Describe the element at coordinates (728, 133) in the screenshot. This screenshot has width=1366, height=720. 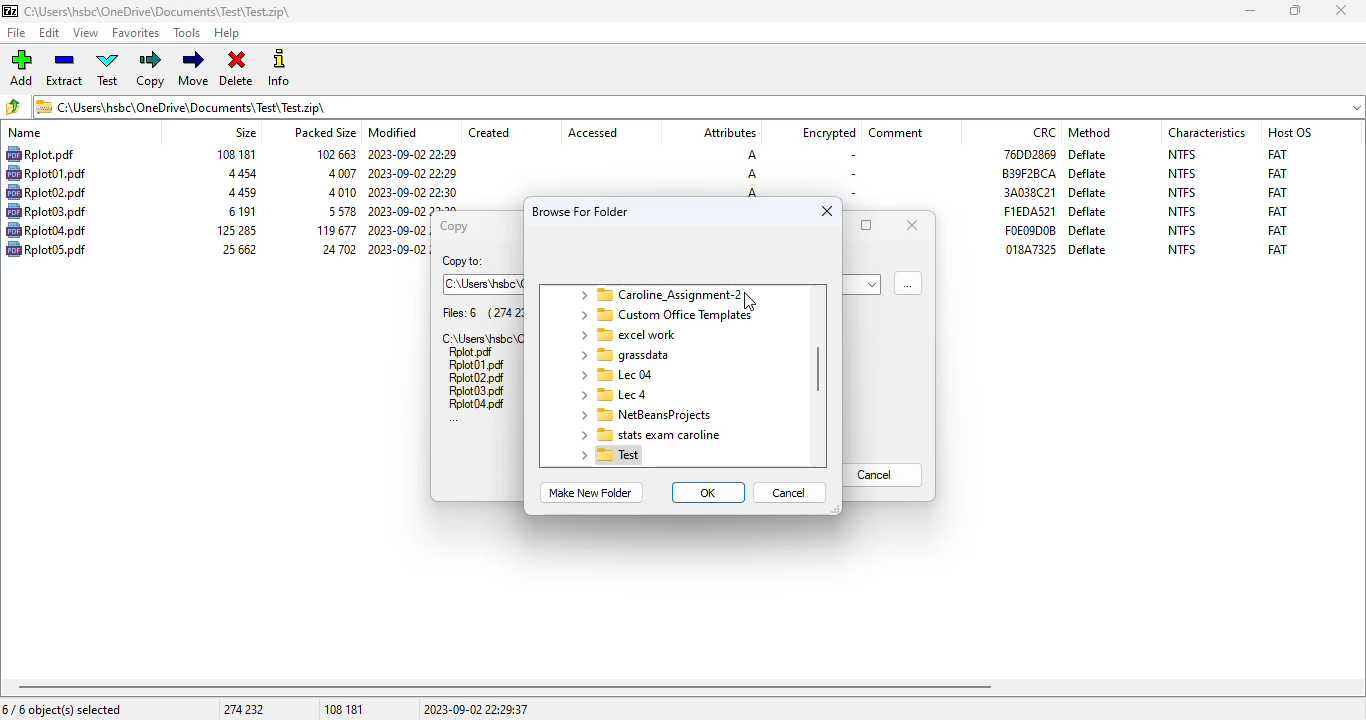
I see `attributes` at that location.